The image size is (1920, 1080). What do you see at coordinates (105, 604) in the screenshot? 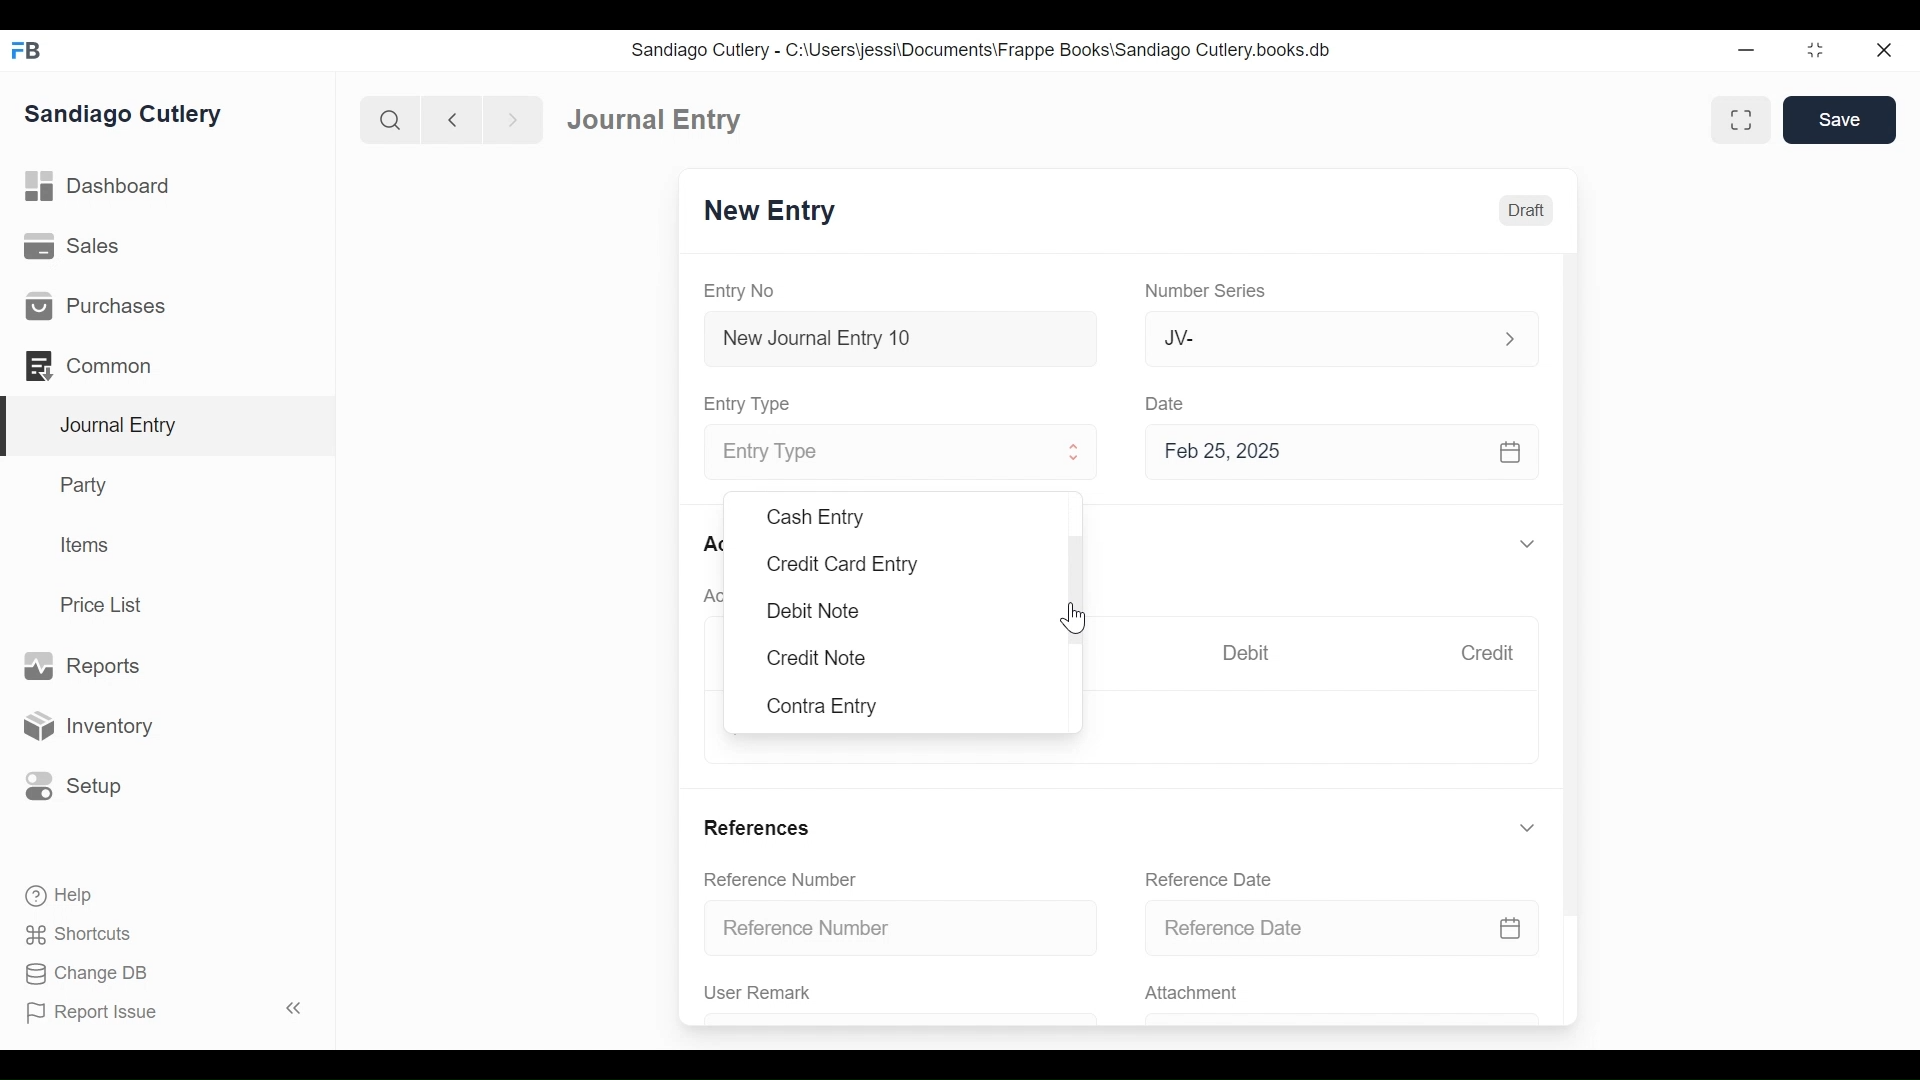
I see `Price List` at bounding box center [105, 604].